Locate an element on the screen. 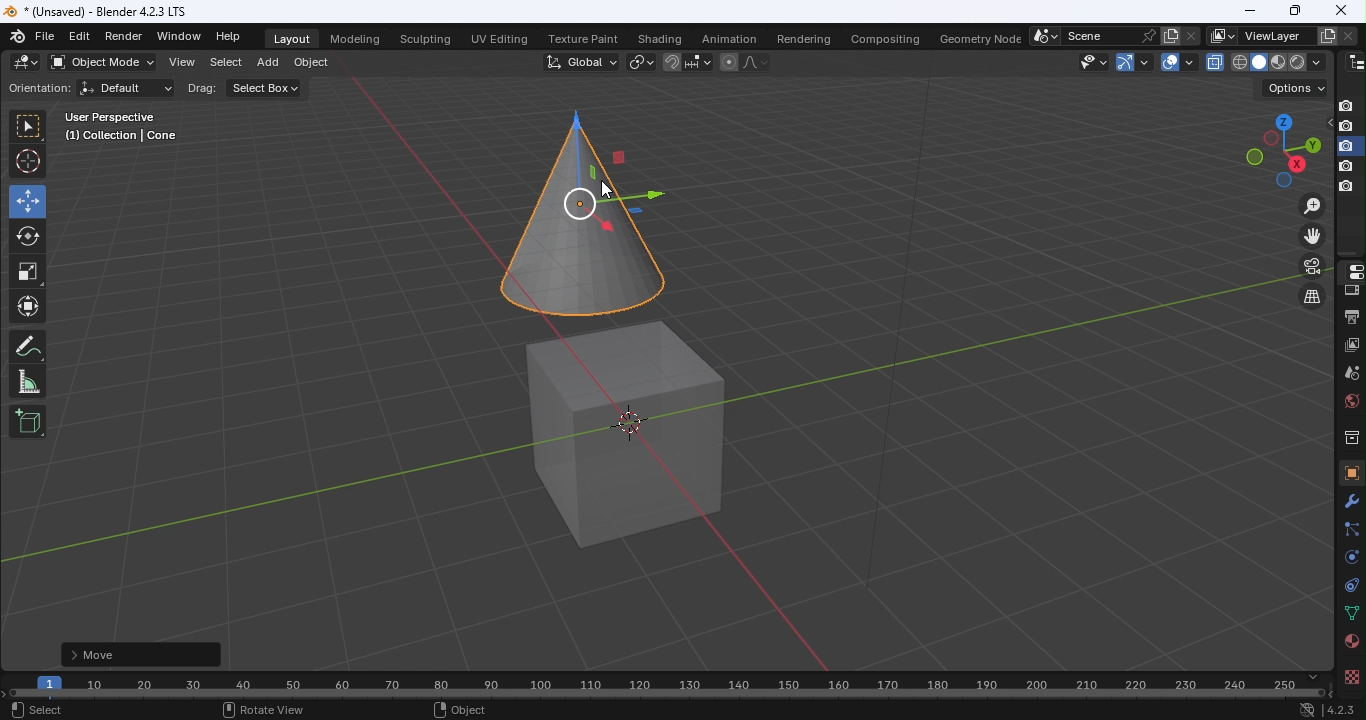 This screenshot has width=1366, height=720. Toggle X-Ray is located at coordinates (1216, 61).